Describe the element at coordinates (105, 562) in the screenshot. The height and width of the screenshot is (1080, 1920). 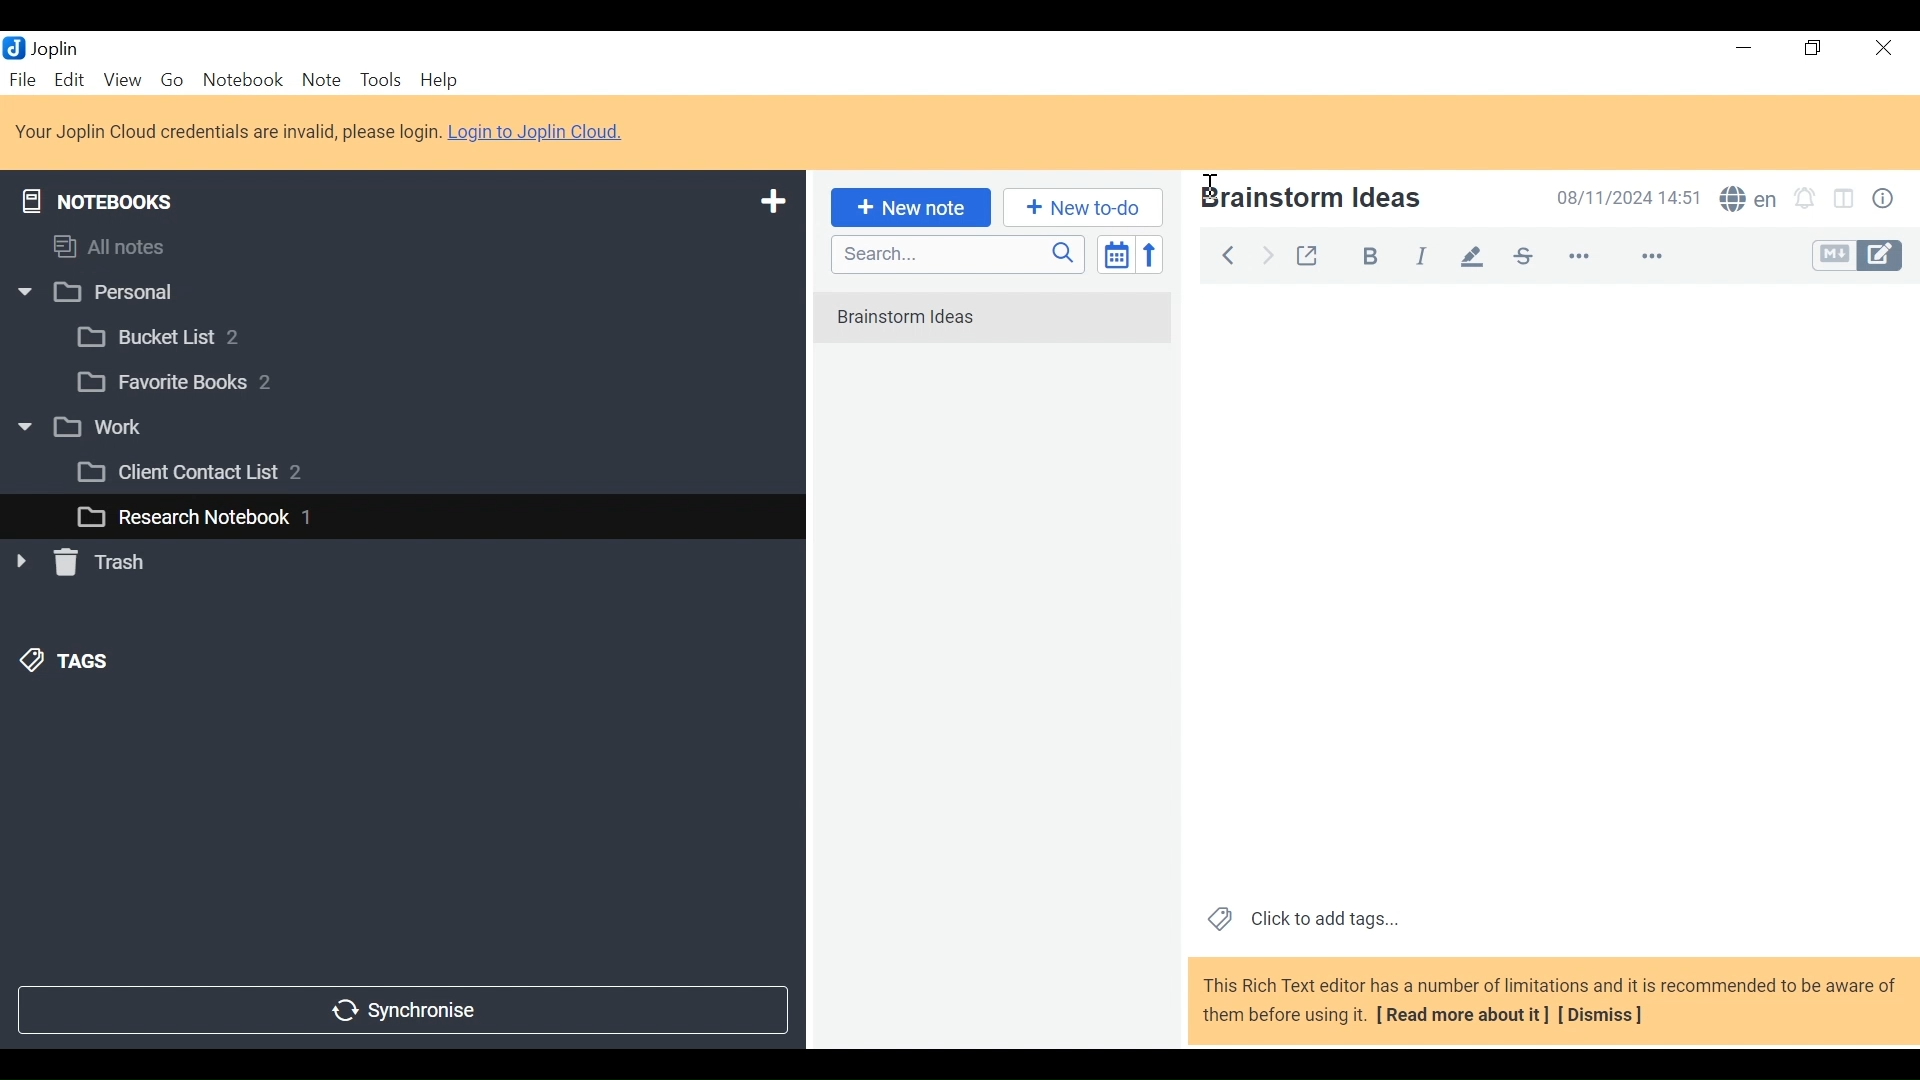
I see `» [ Trash` at that location.